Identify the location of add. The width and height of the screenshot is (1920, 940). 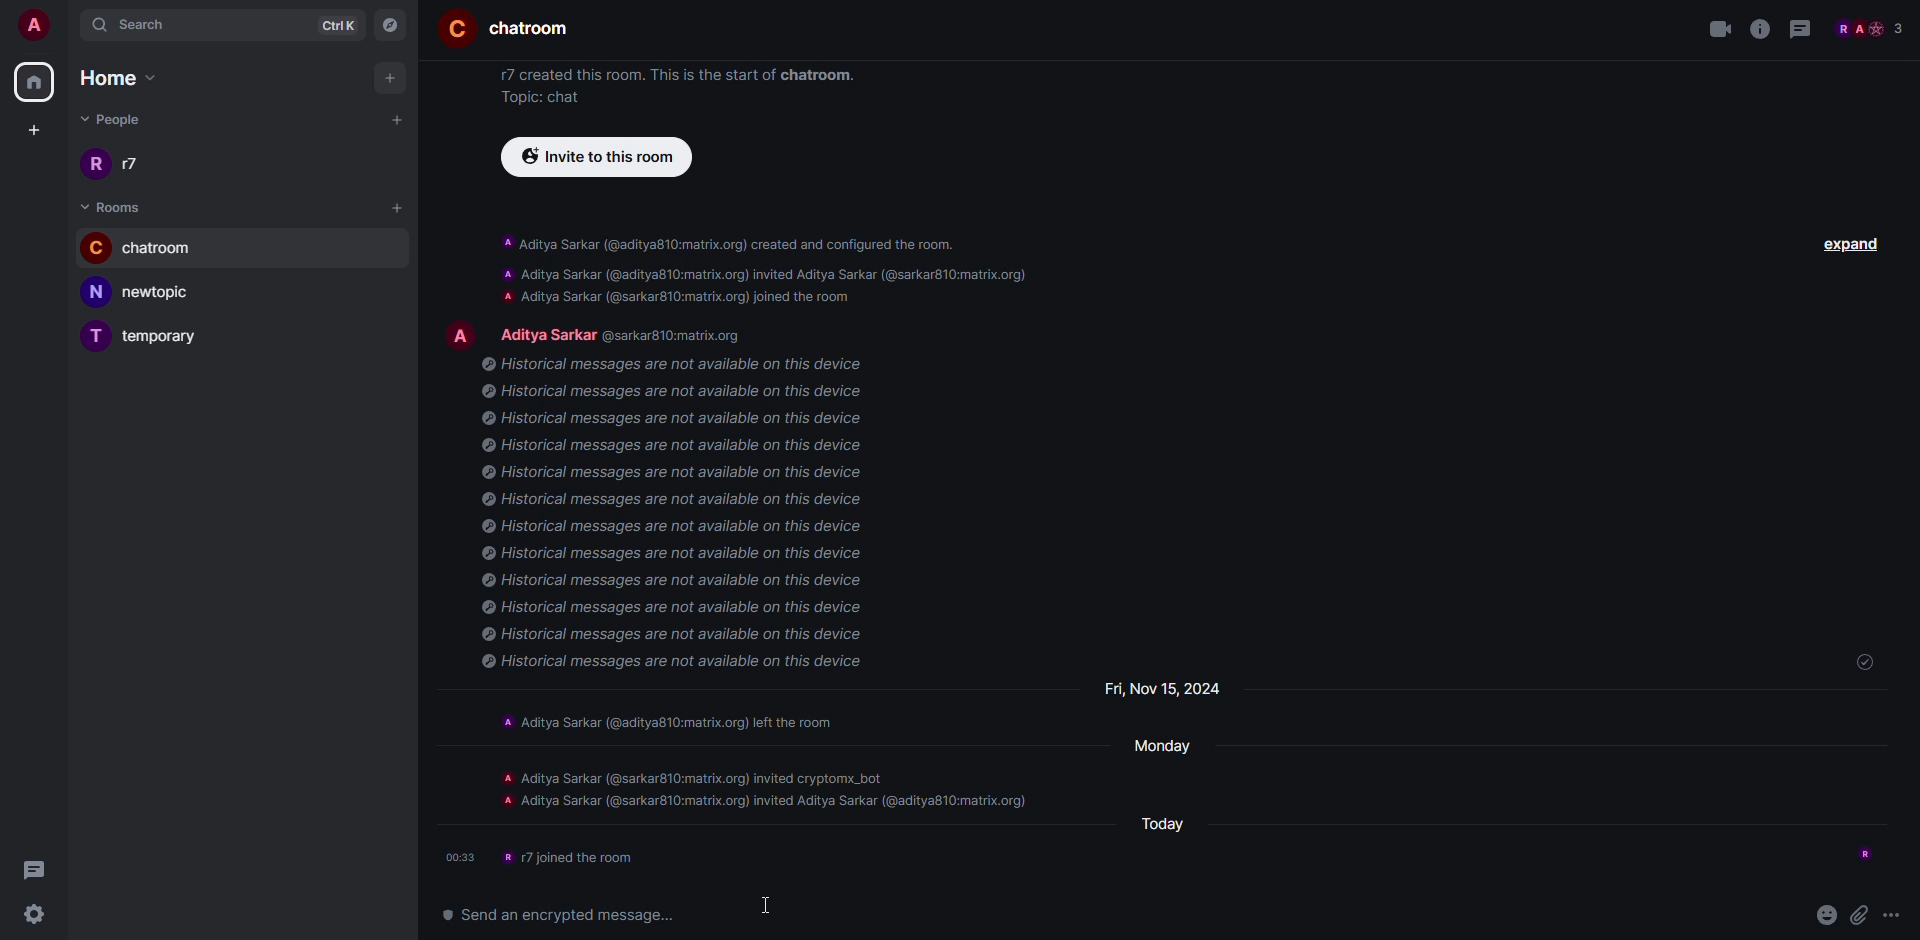
(400, 207).